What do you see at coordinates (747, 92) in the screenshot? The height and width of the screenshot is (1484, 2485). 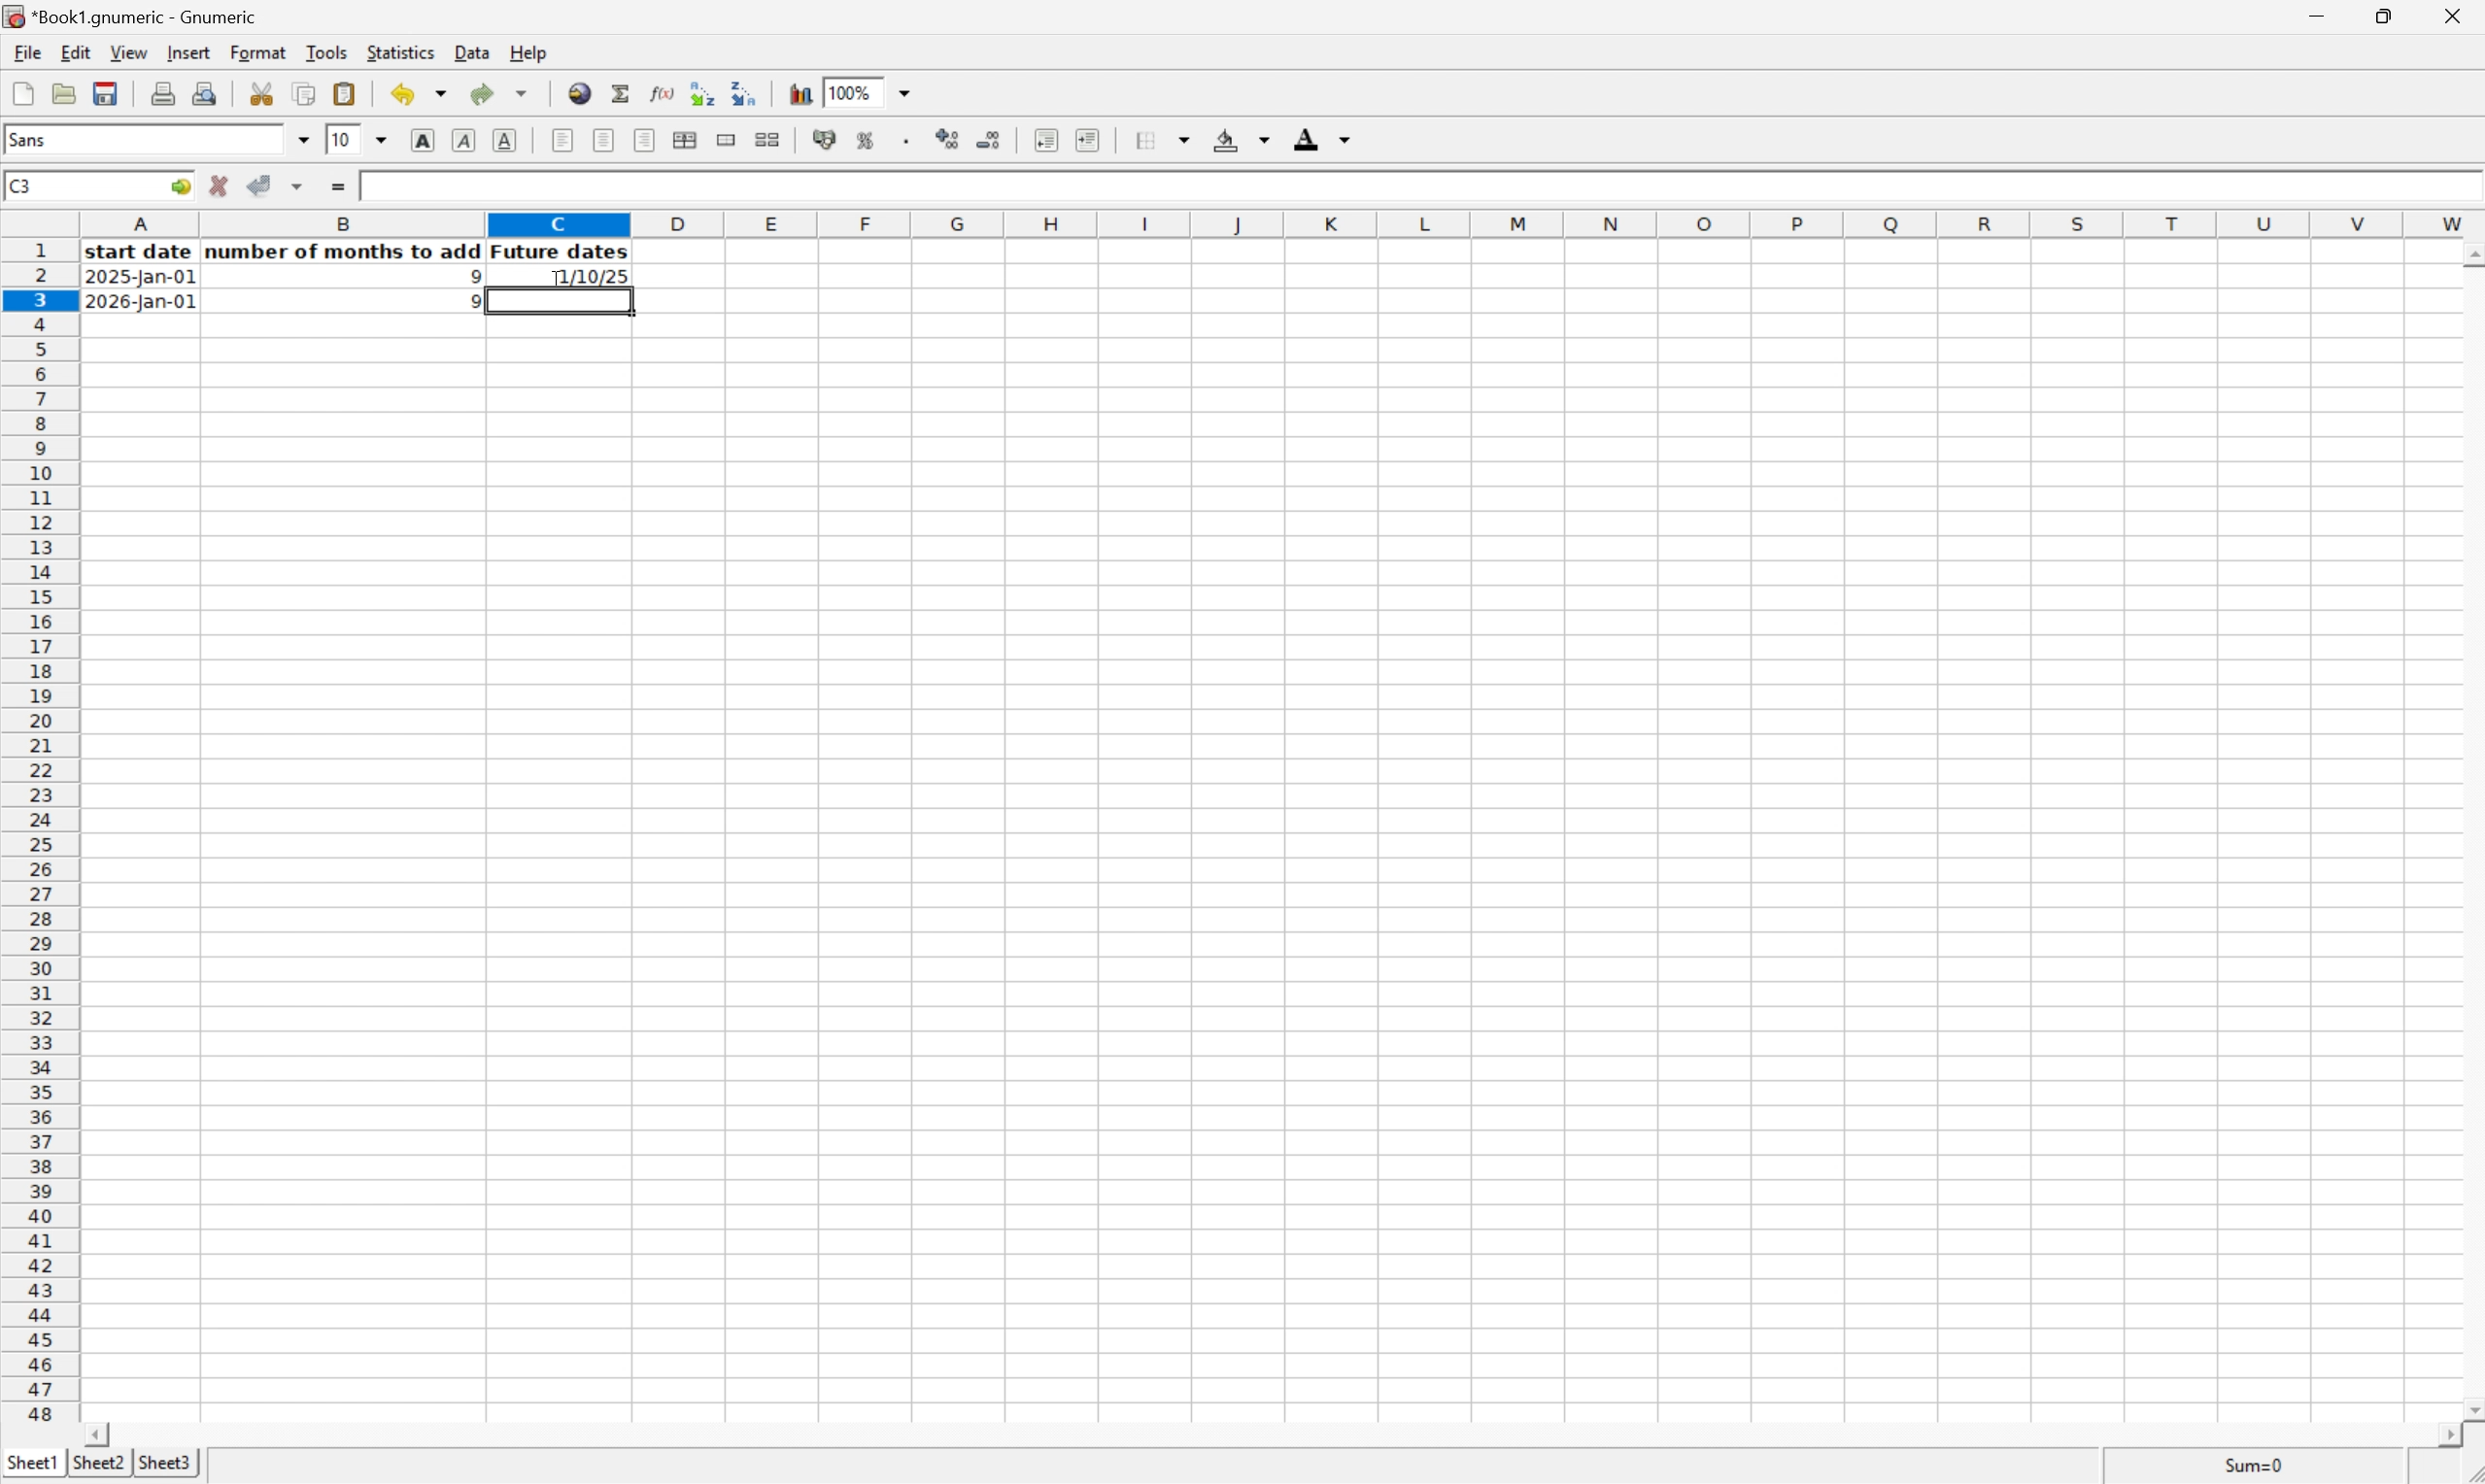 I see `Sort the selected region in descending order based on the first column selected` at bounding box center [747, 92].